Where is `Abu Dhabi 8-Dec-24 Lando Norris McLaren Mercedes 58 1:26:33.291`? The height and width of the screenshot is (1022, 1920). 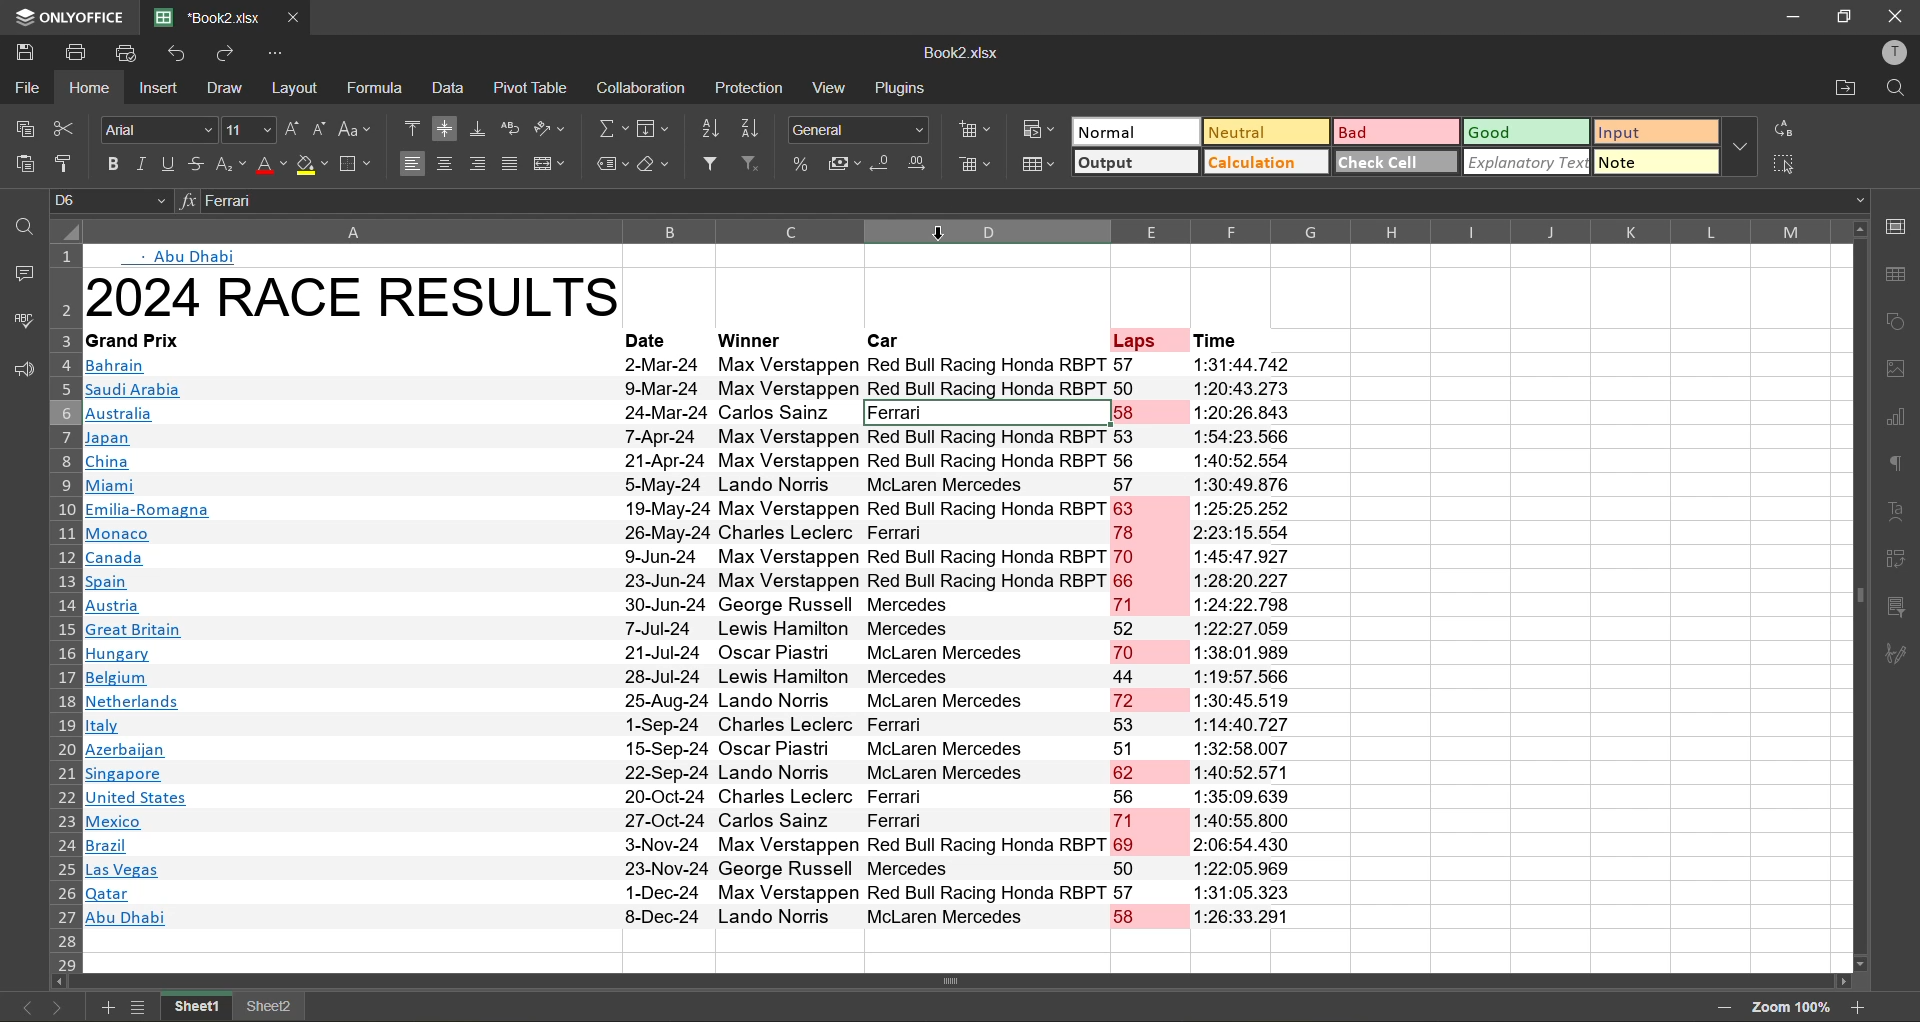 Abu Dhabi 8-Dec-24 Lando Norris McLaren Mercedes 58 1:26:33.291 is located at coordinates (696, 918).